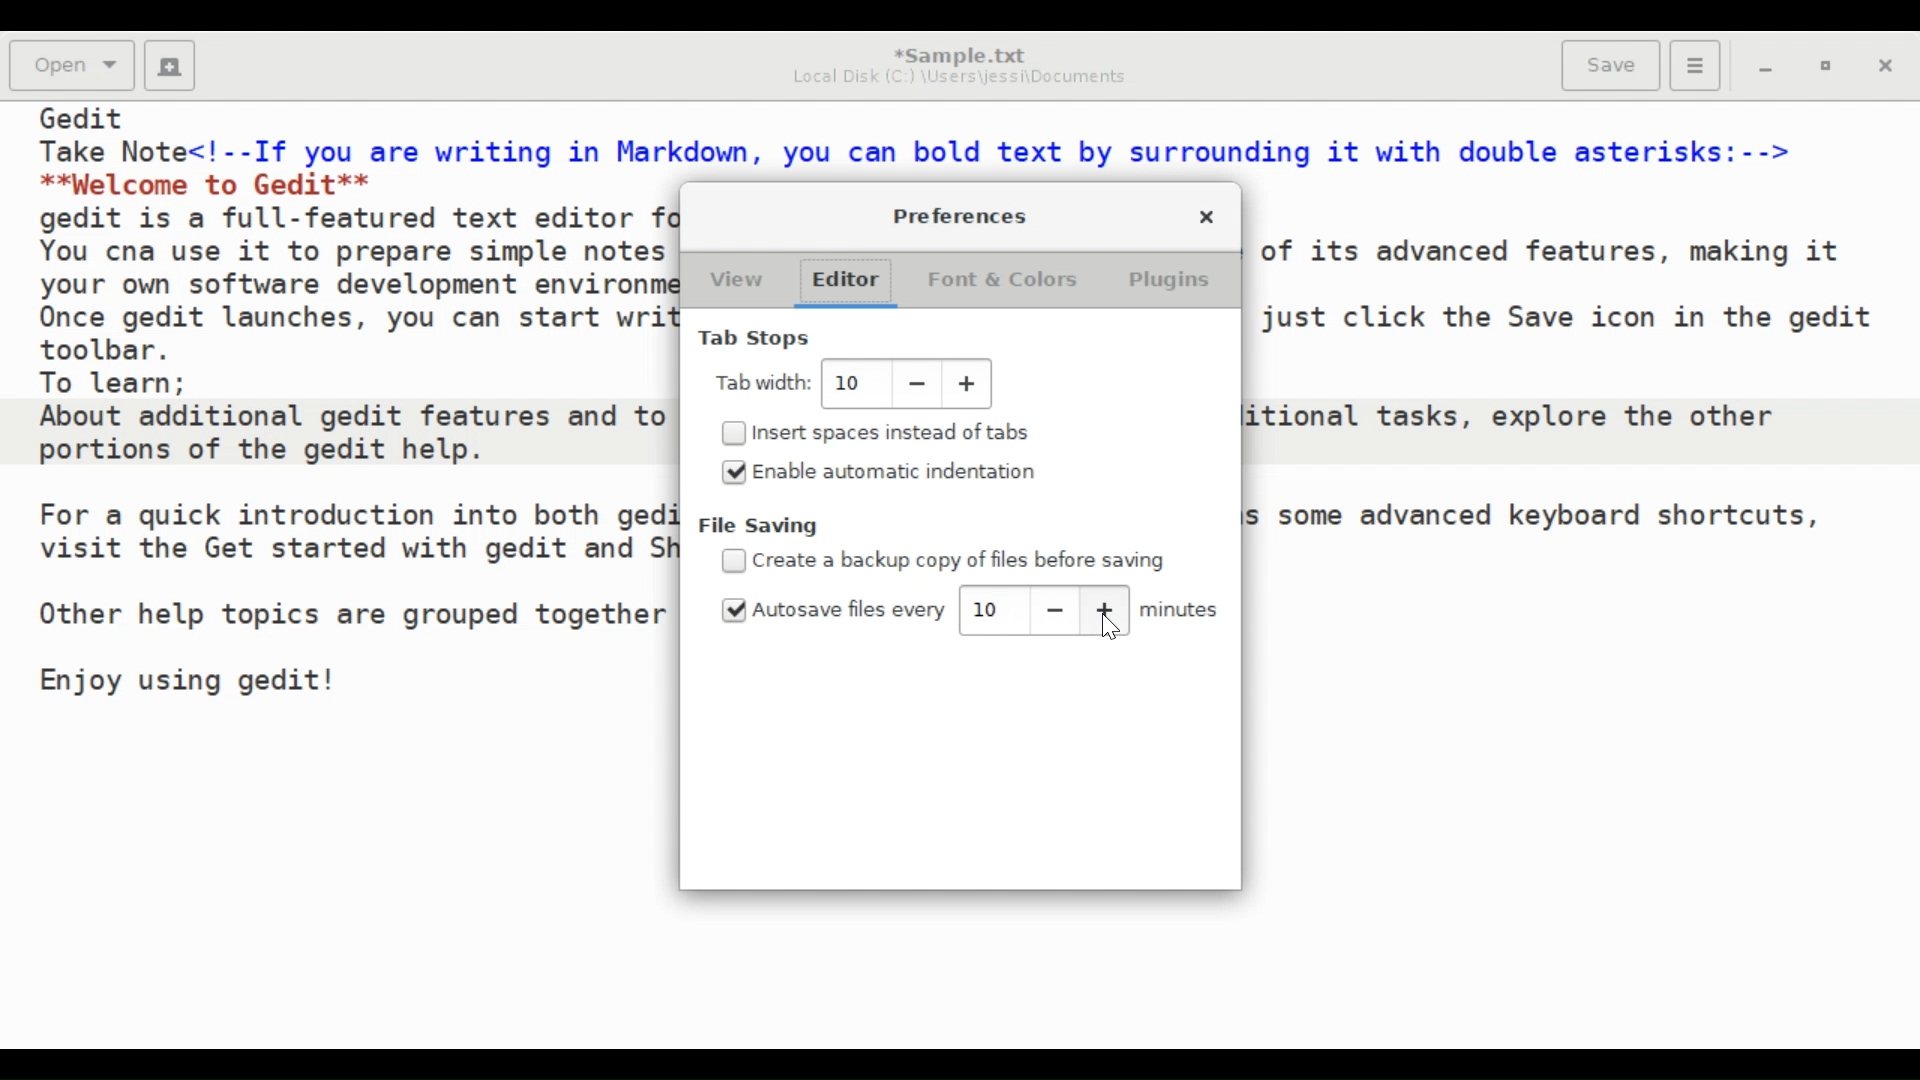  What do you see at coordinates (763, 382) in the screenshot?
I see `Tab Width` at bounding box center [763, 382].